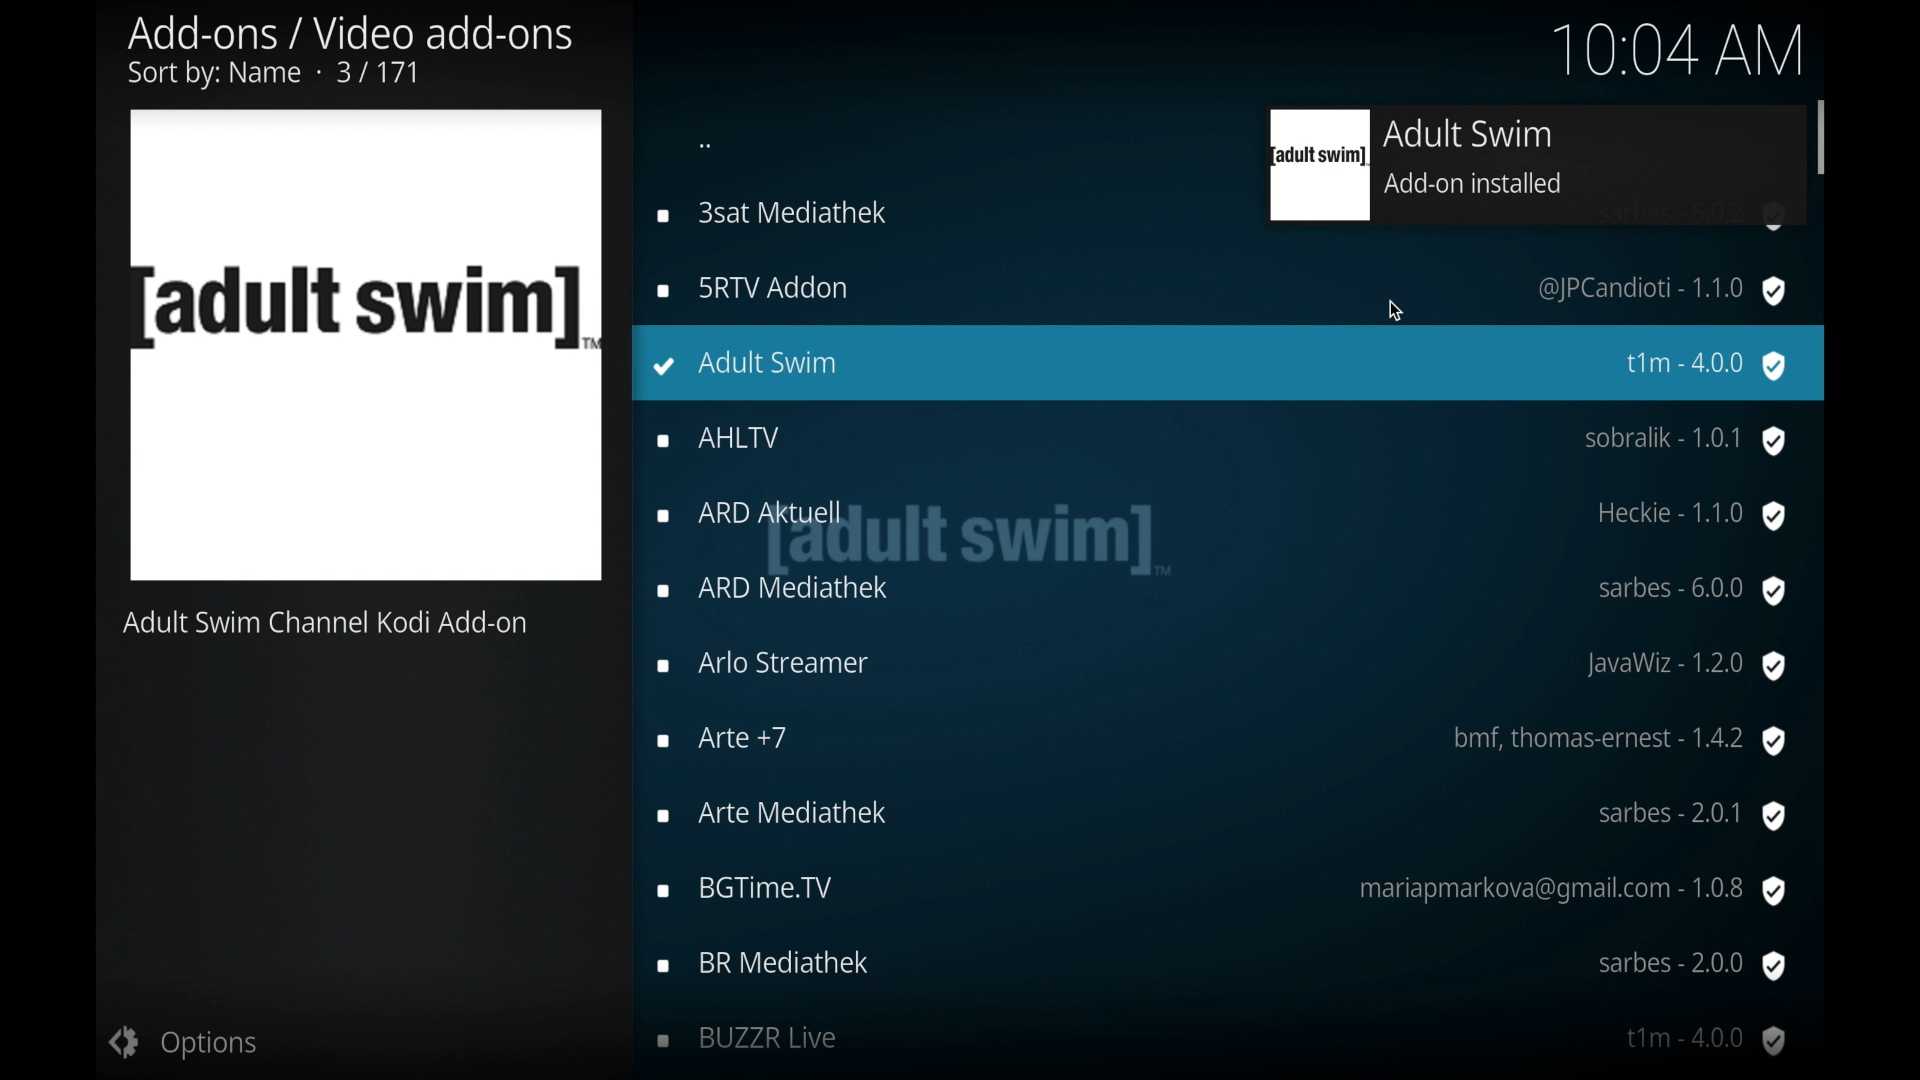 The height and width of the screenshot is (1080, 1920). Describe the element at coordinates (1685, 43) in the screenshot. I see `time` at that location.